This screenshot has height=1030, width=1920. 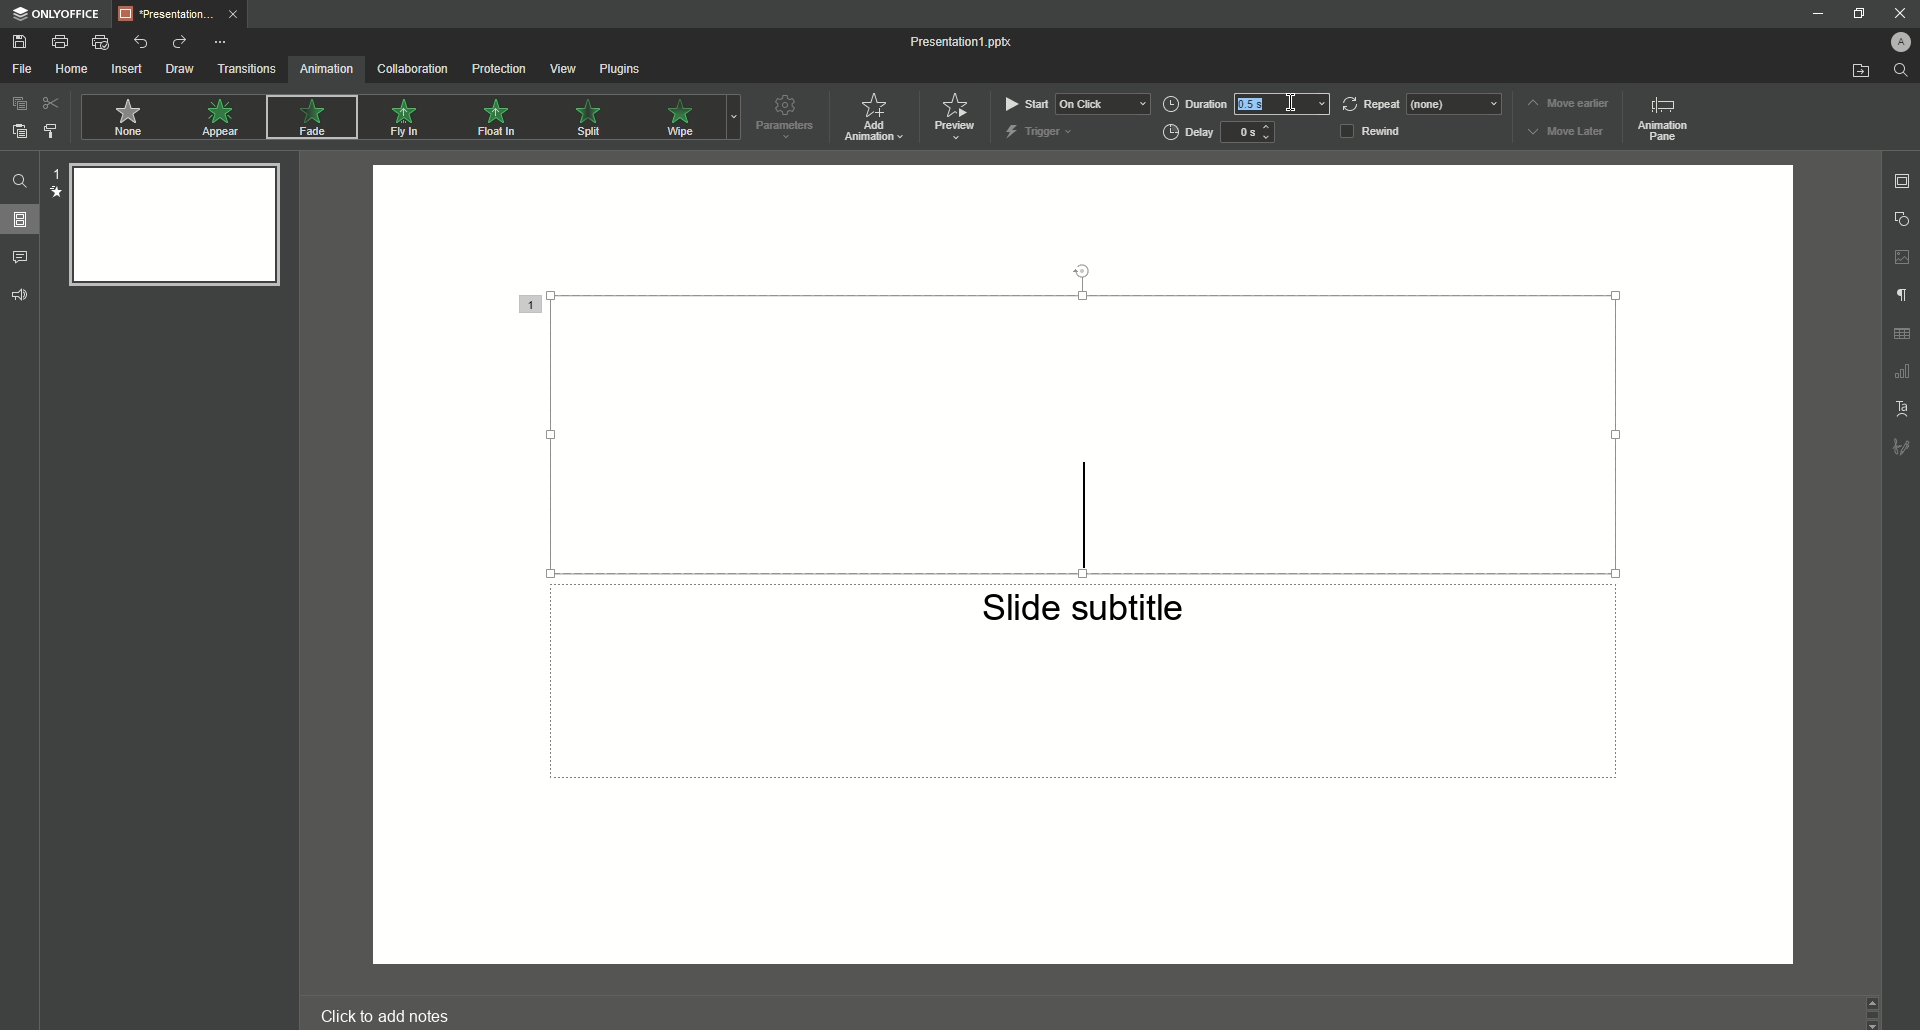 What do you see at coordinates (19, 130) in the screenshot?
I see `Paste` at bounding box center [19, 130].